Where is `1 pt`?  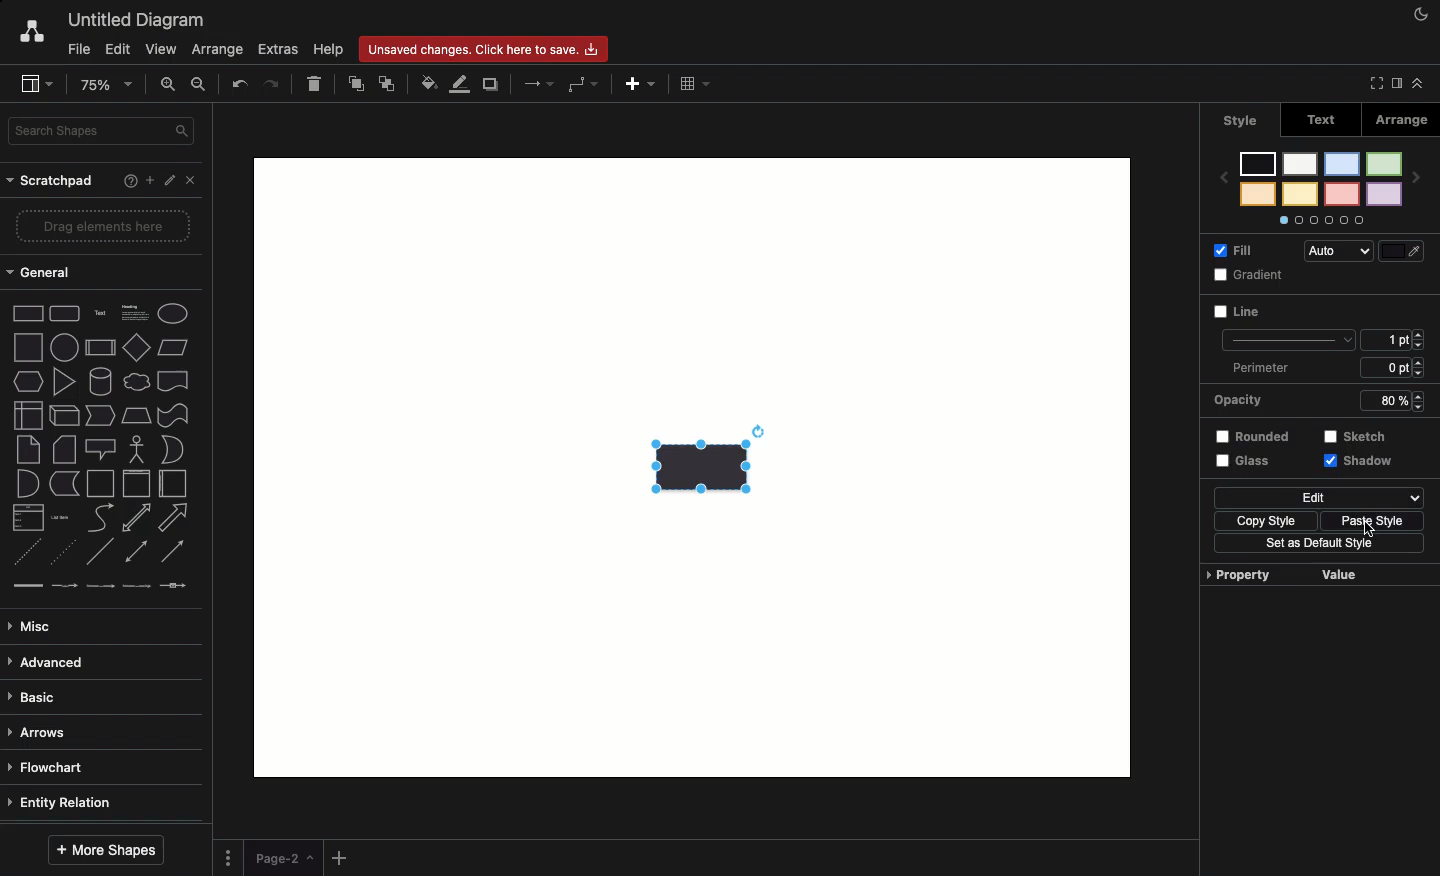
1 pt is located at coordinates (1390, 342).